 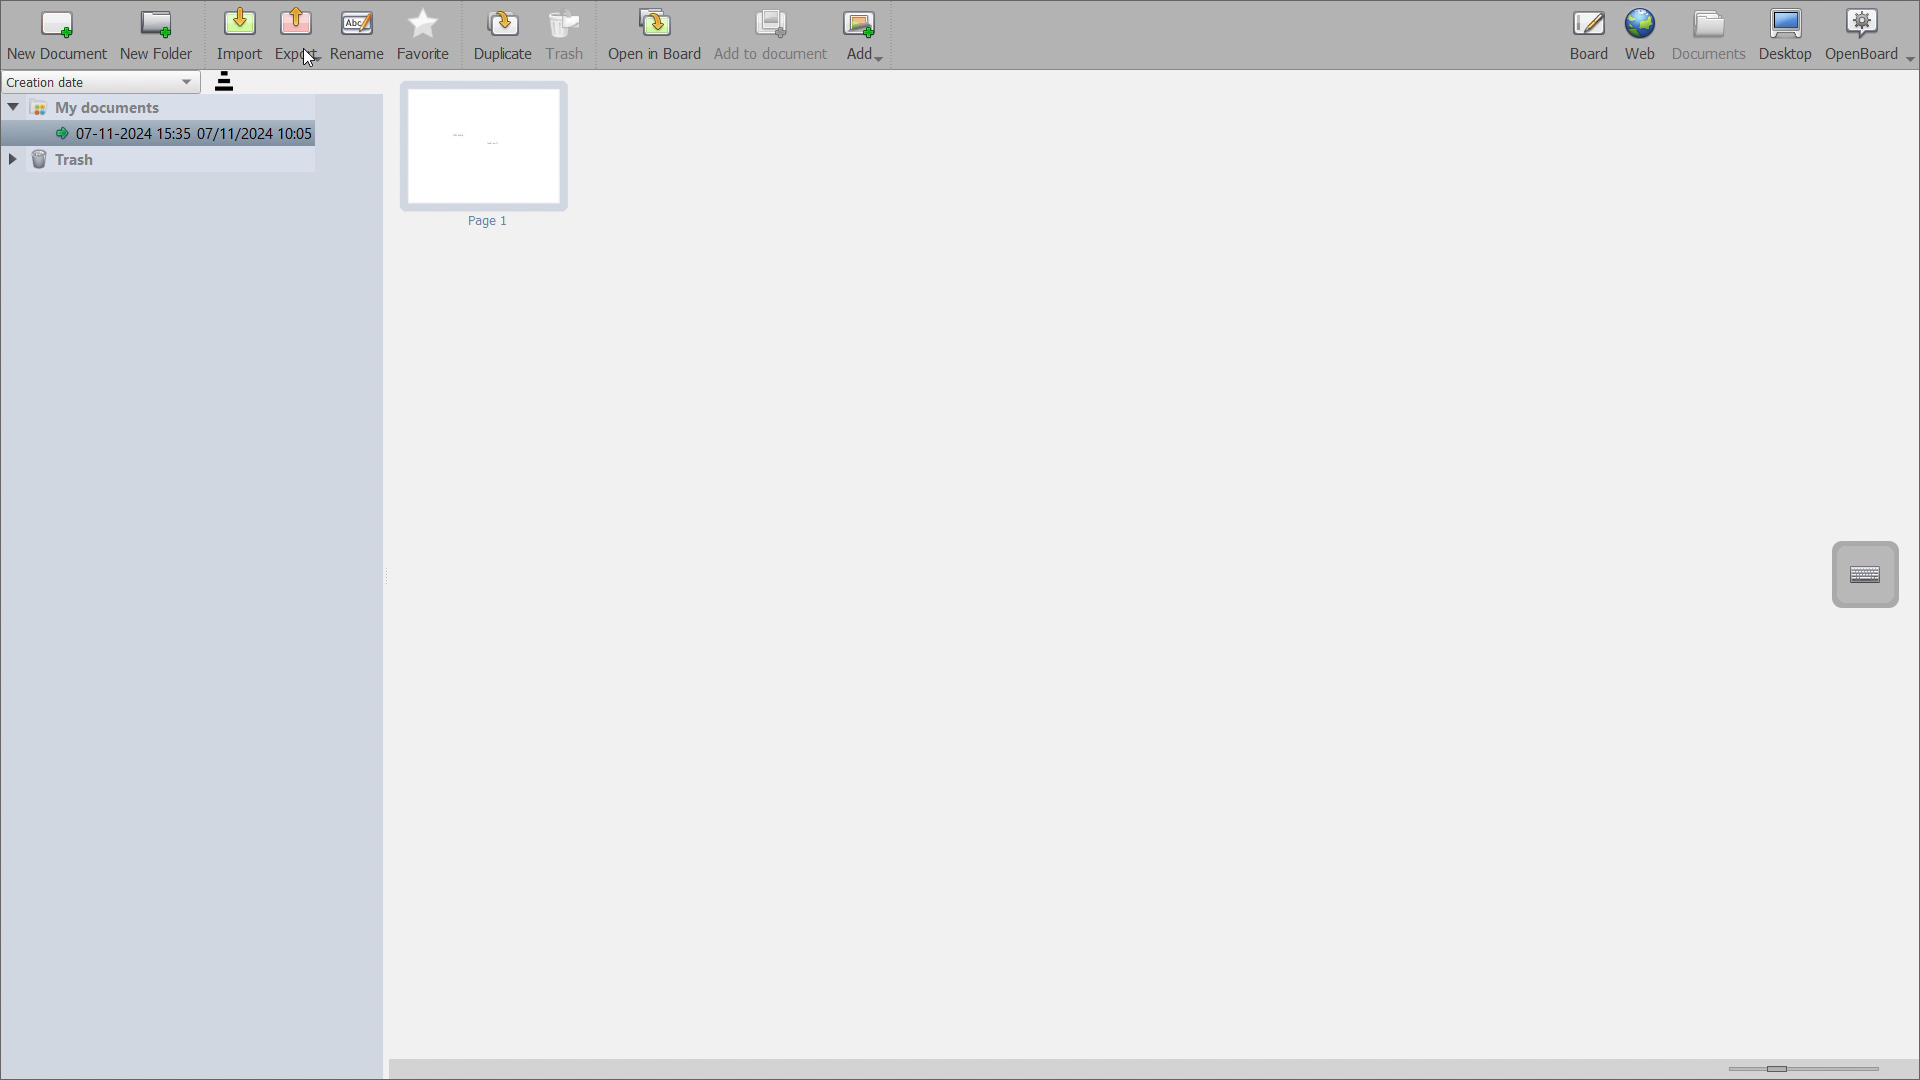 What do you see at coordinates (297, 36) in the screenshot?
I see `export` at bounding box center [297, 36].